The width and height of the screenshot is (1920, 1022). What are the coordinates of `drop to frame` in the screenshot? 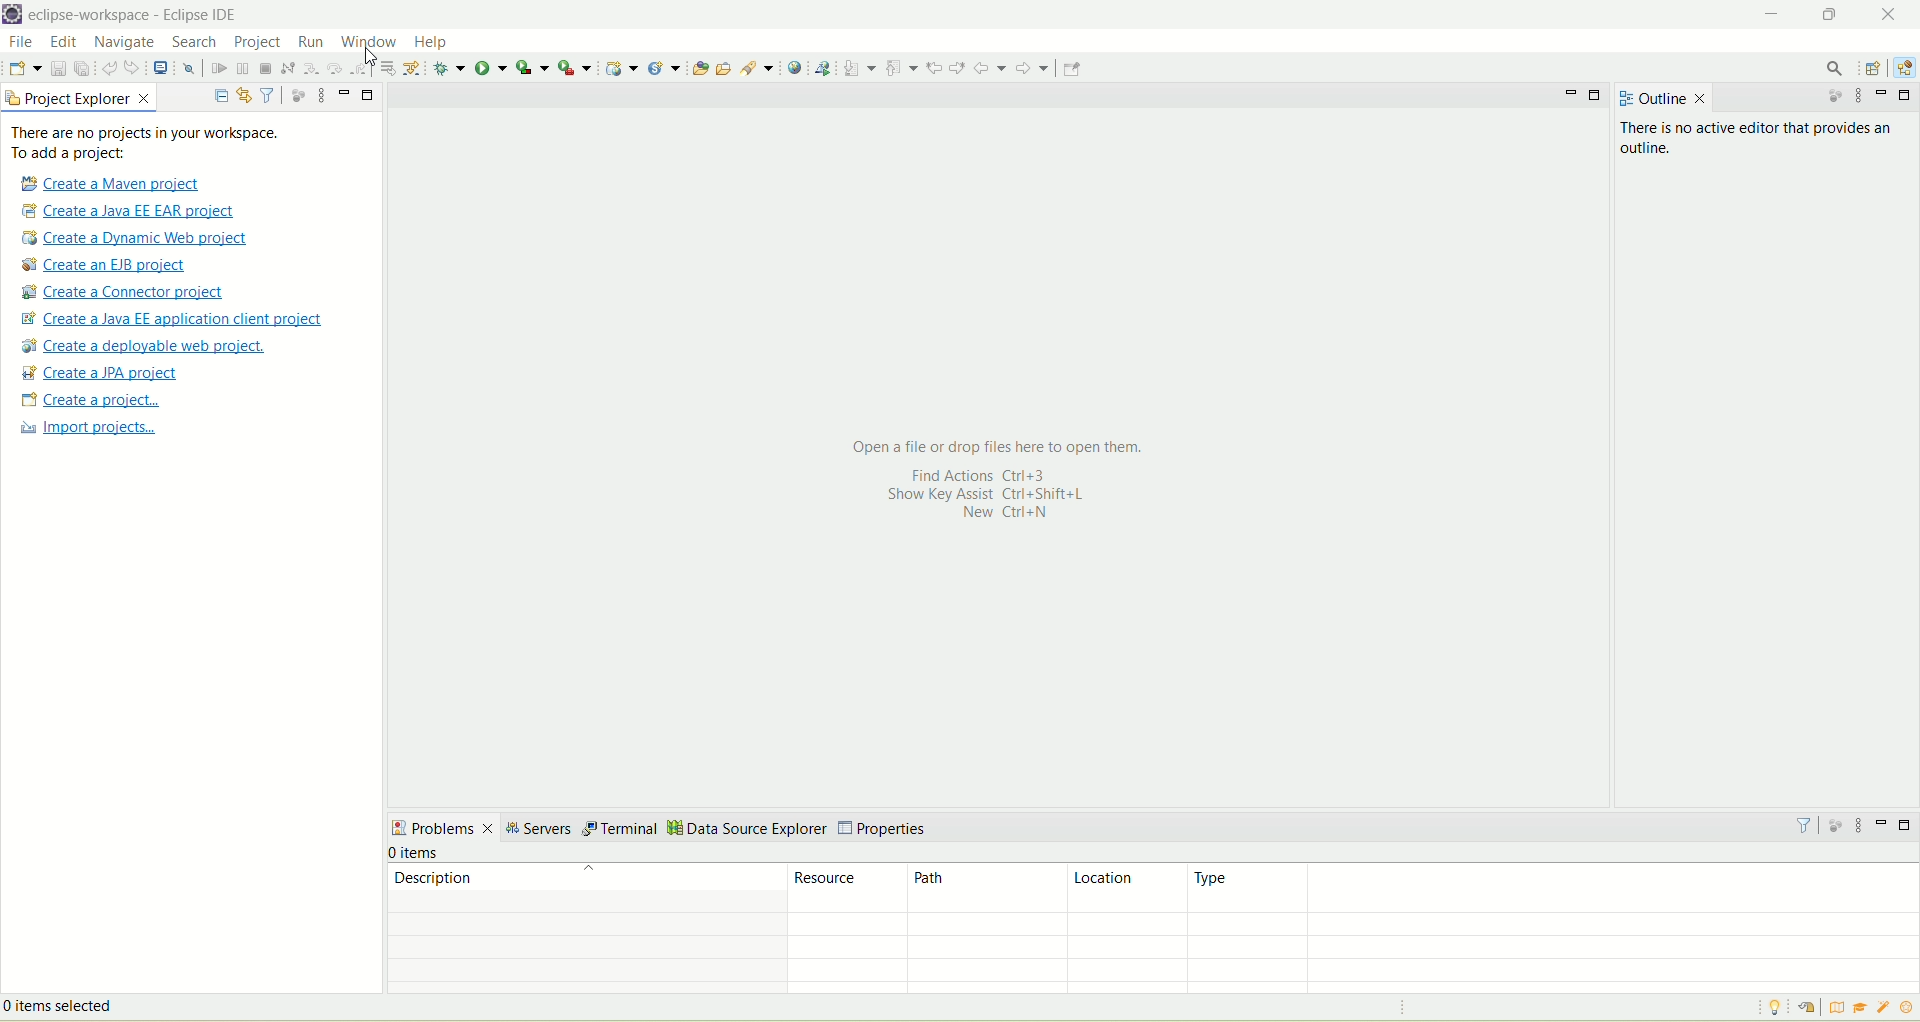 It's located at (386, 68).